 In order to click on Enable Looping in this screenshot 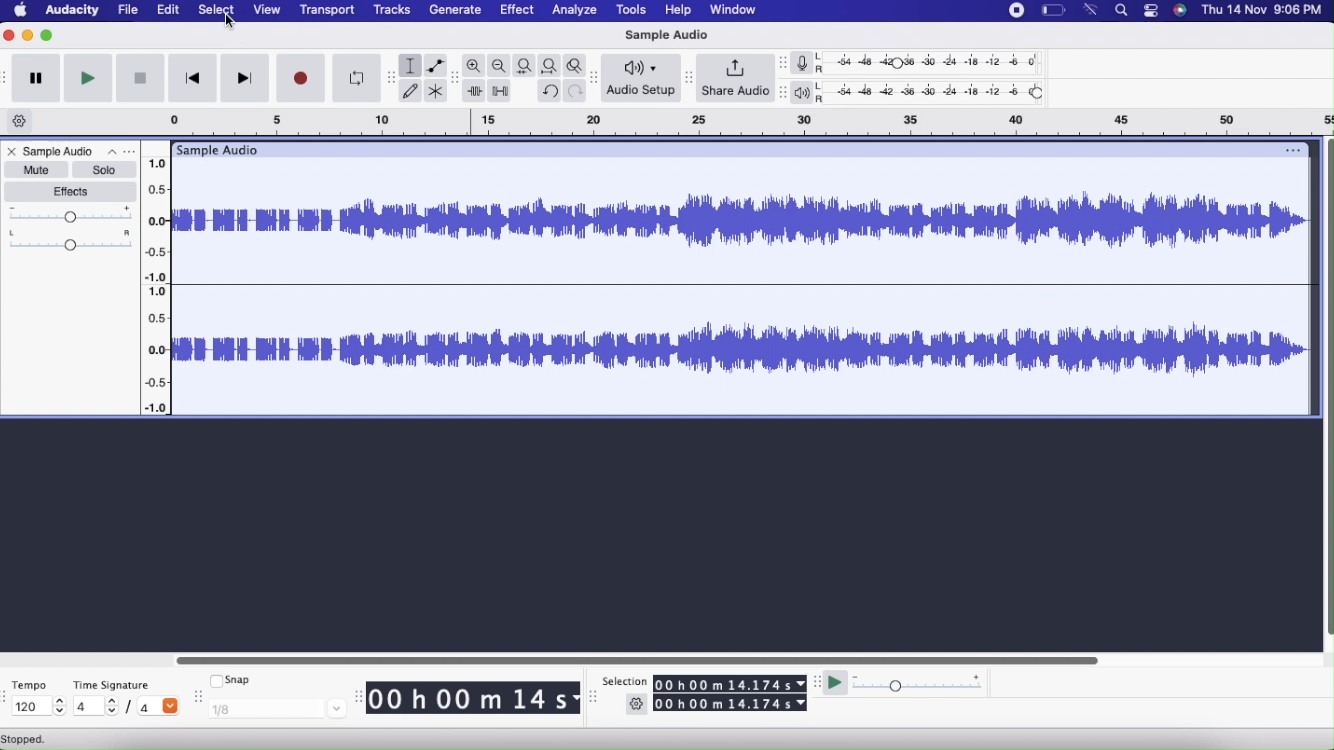, I will do `click(360, 78)`.